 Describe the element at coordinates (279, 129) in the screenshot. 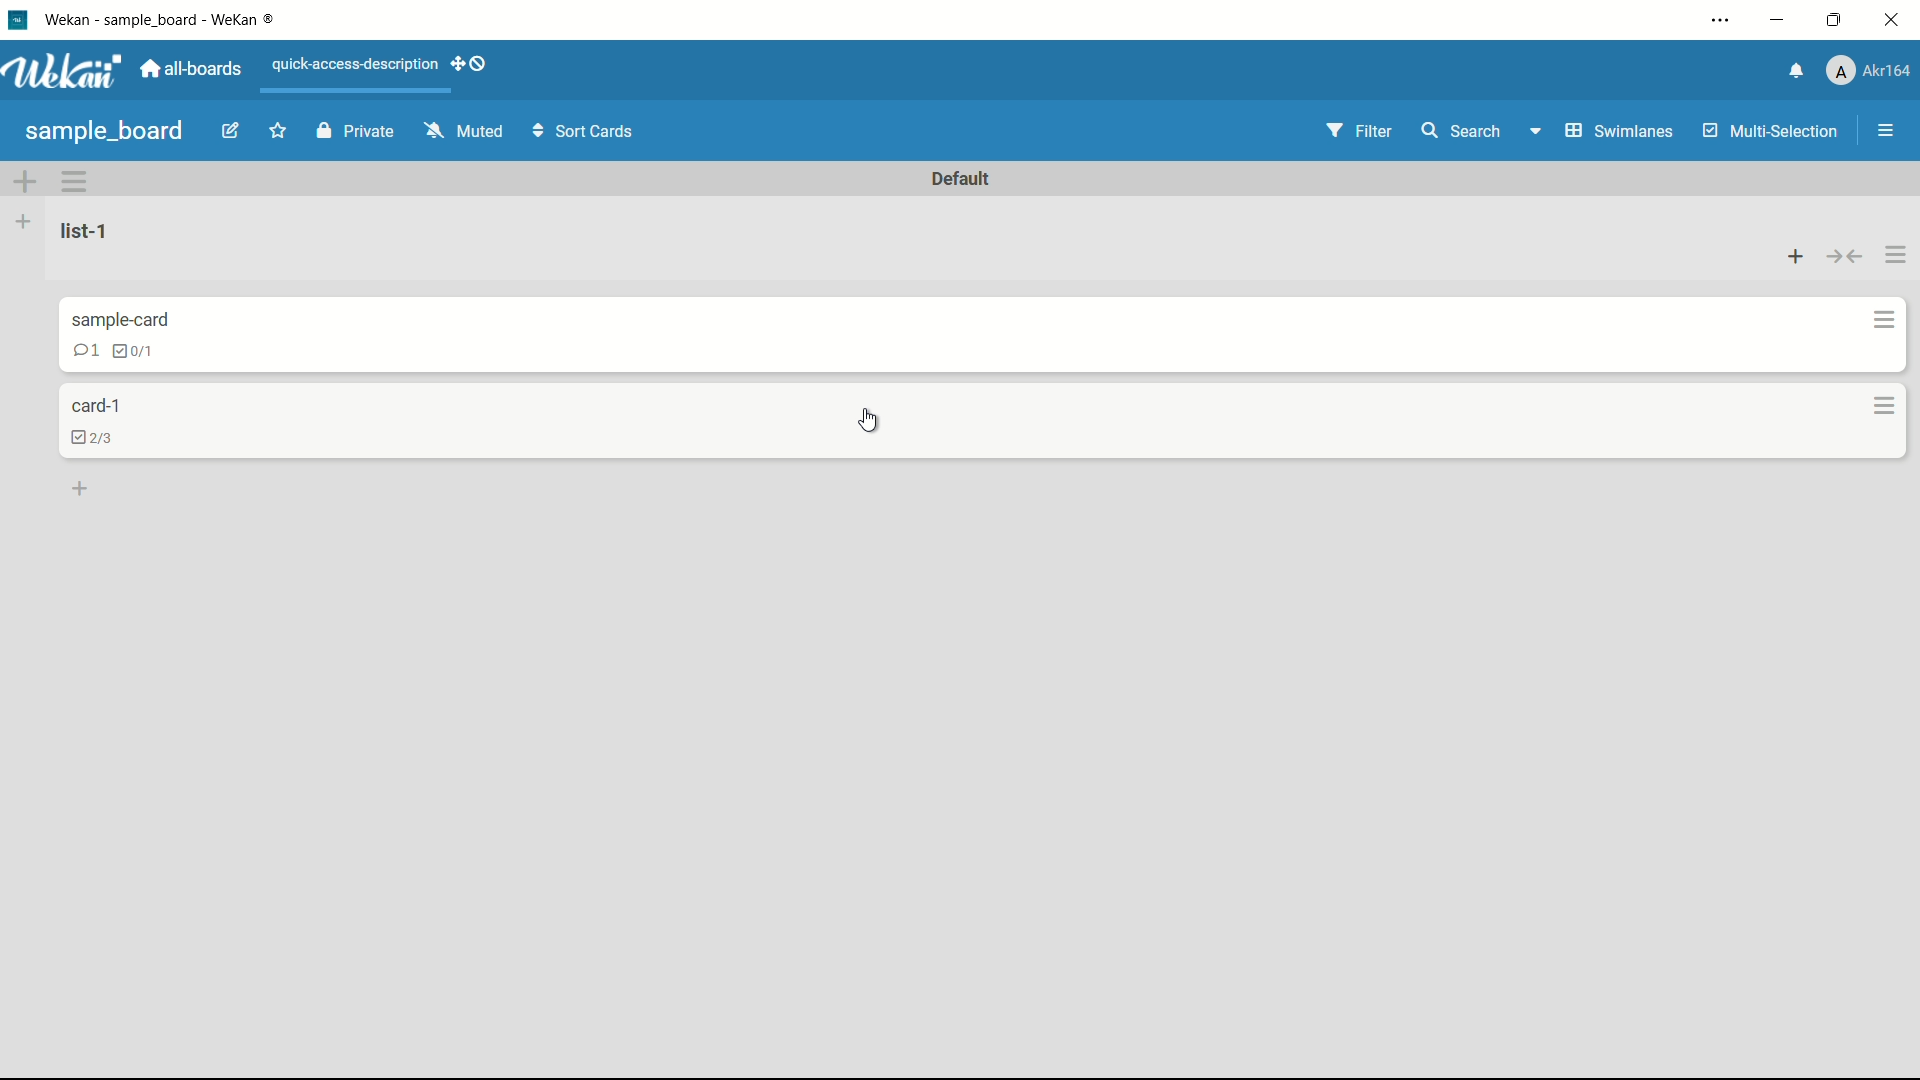

I see `favorites` at that location.